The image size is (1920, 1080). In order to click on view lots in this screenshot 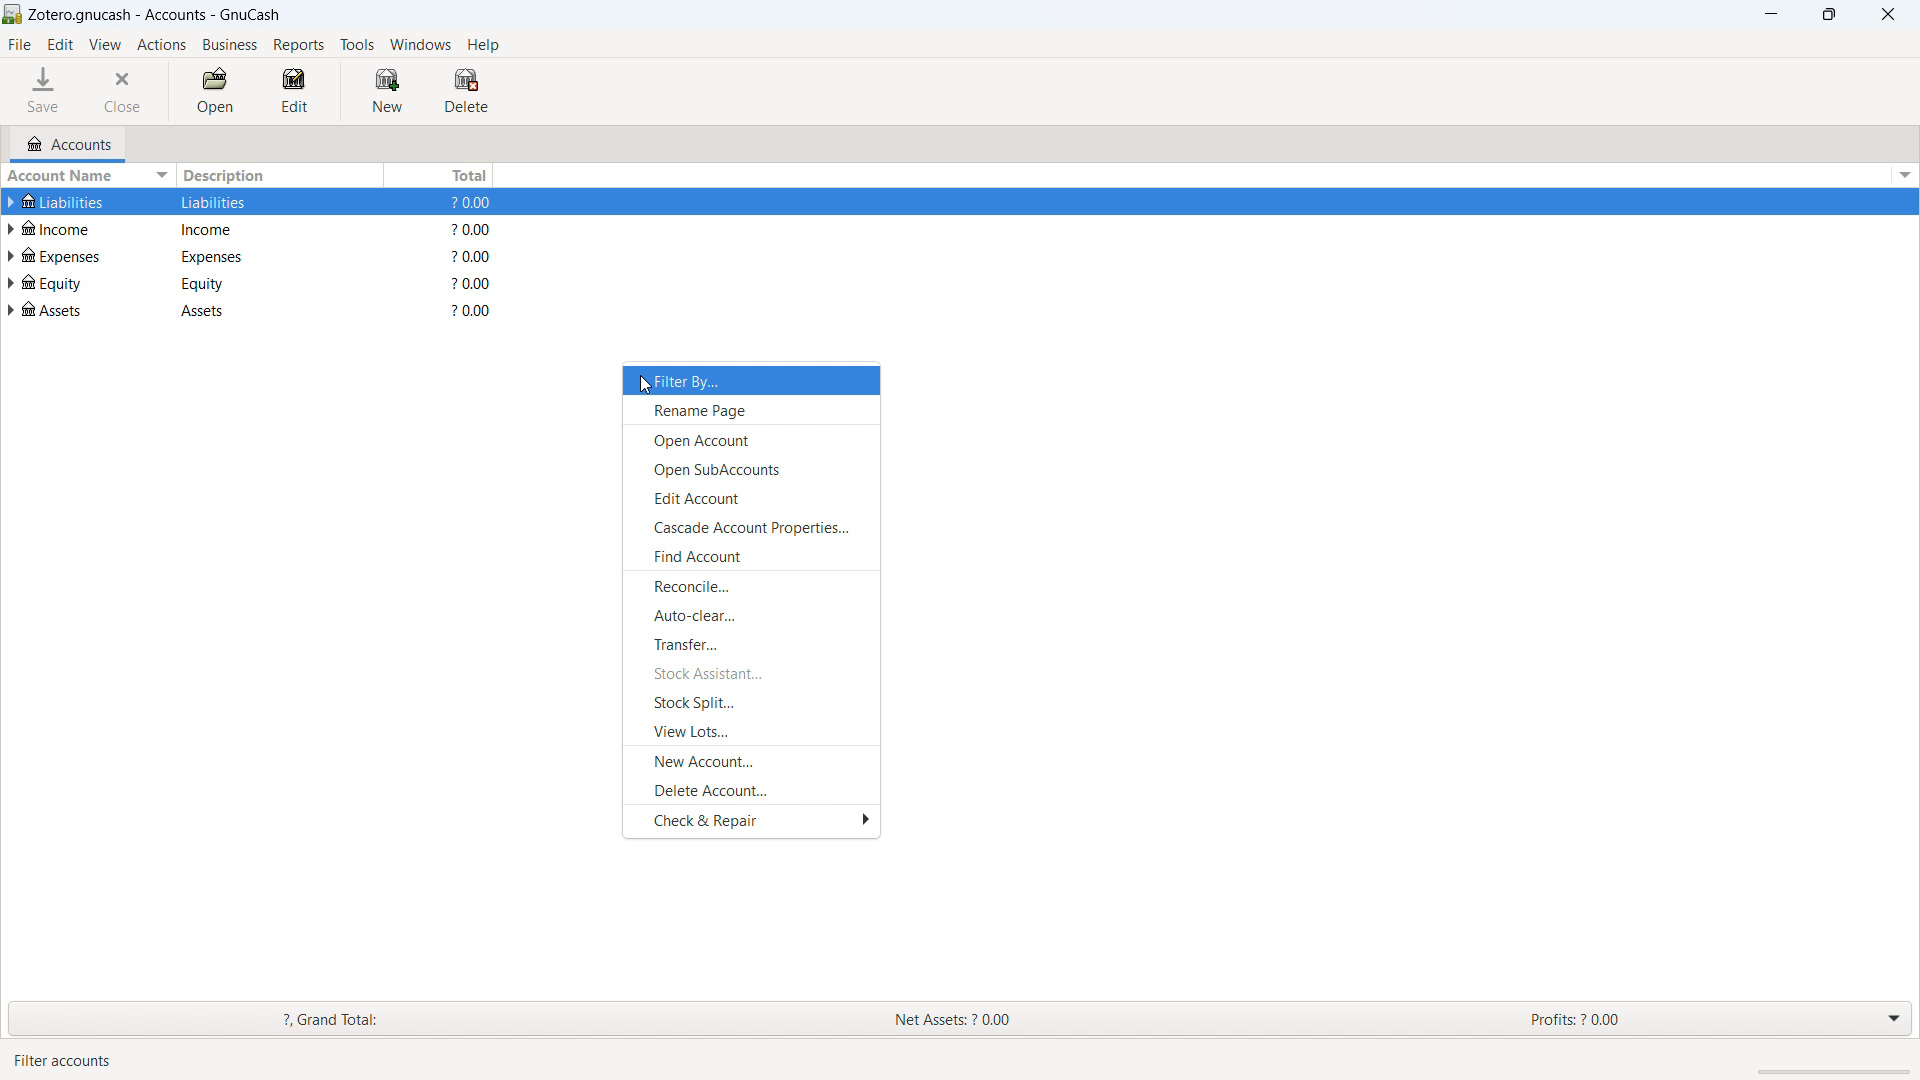, I will do `click(751, 732)`.